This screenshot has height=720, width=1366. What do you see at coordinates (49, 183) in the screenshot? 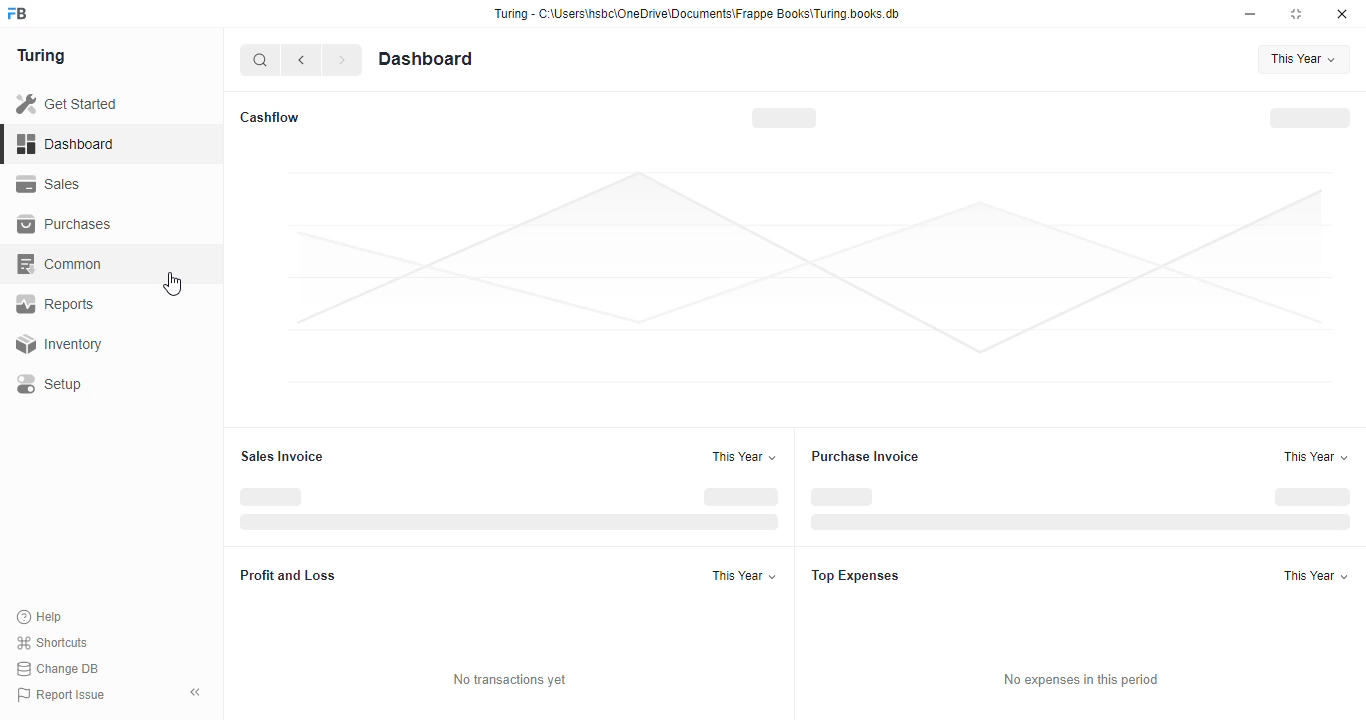
I see `sales` at bounding box center [49, 183].